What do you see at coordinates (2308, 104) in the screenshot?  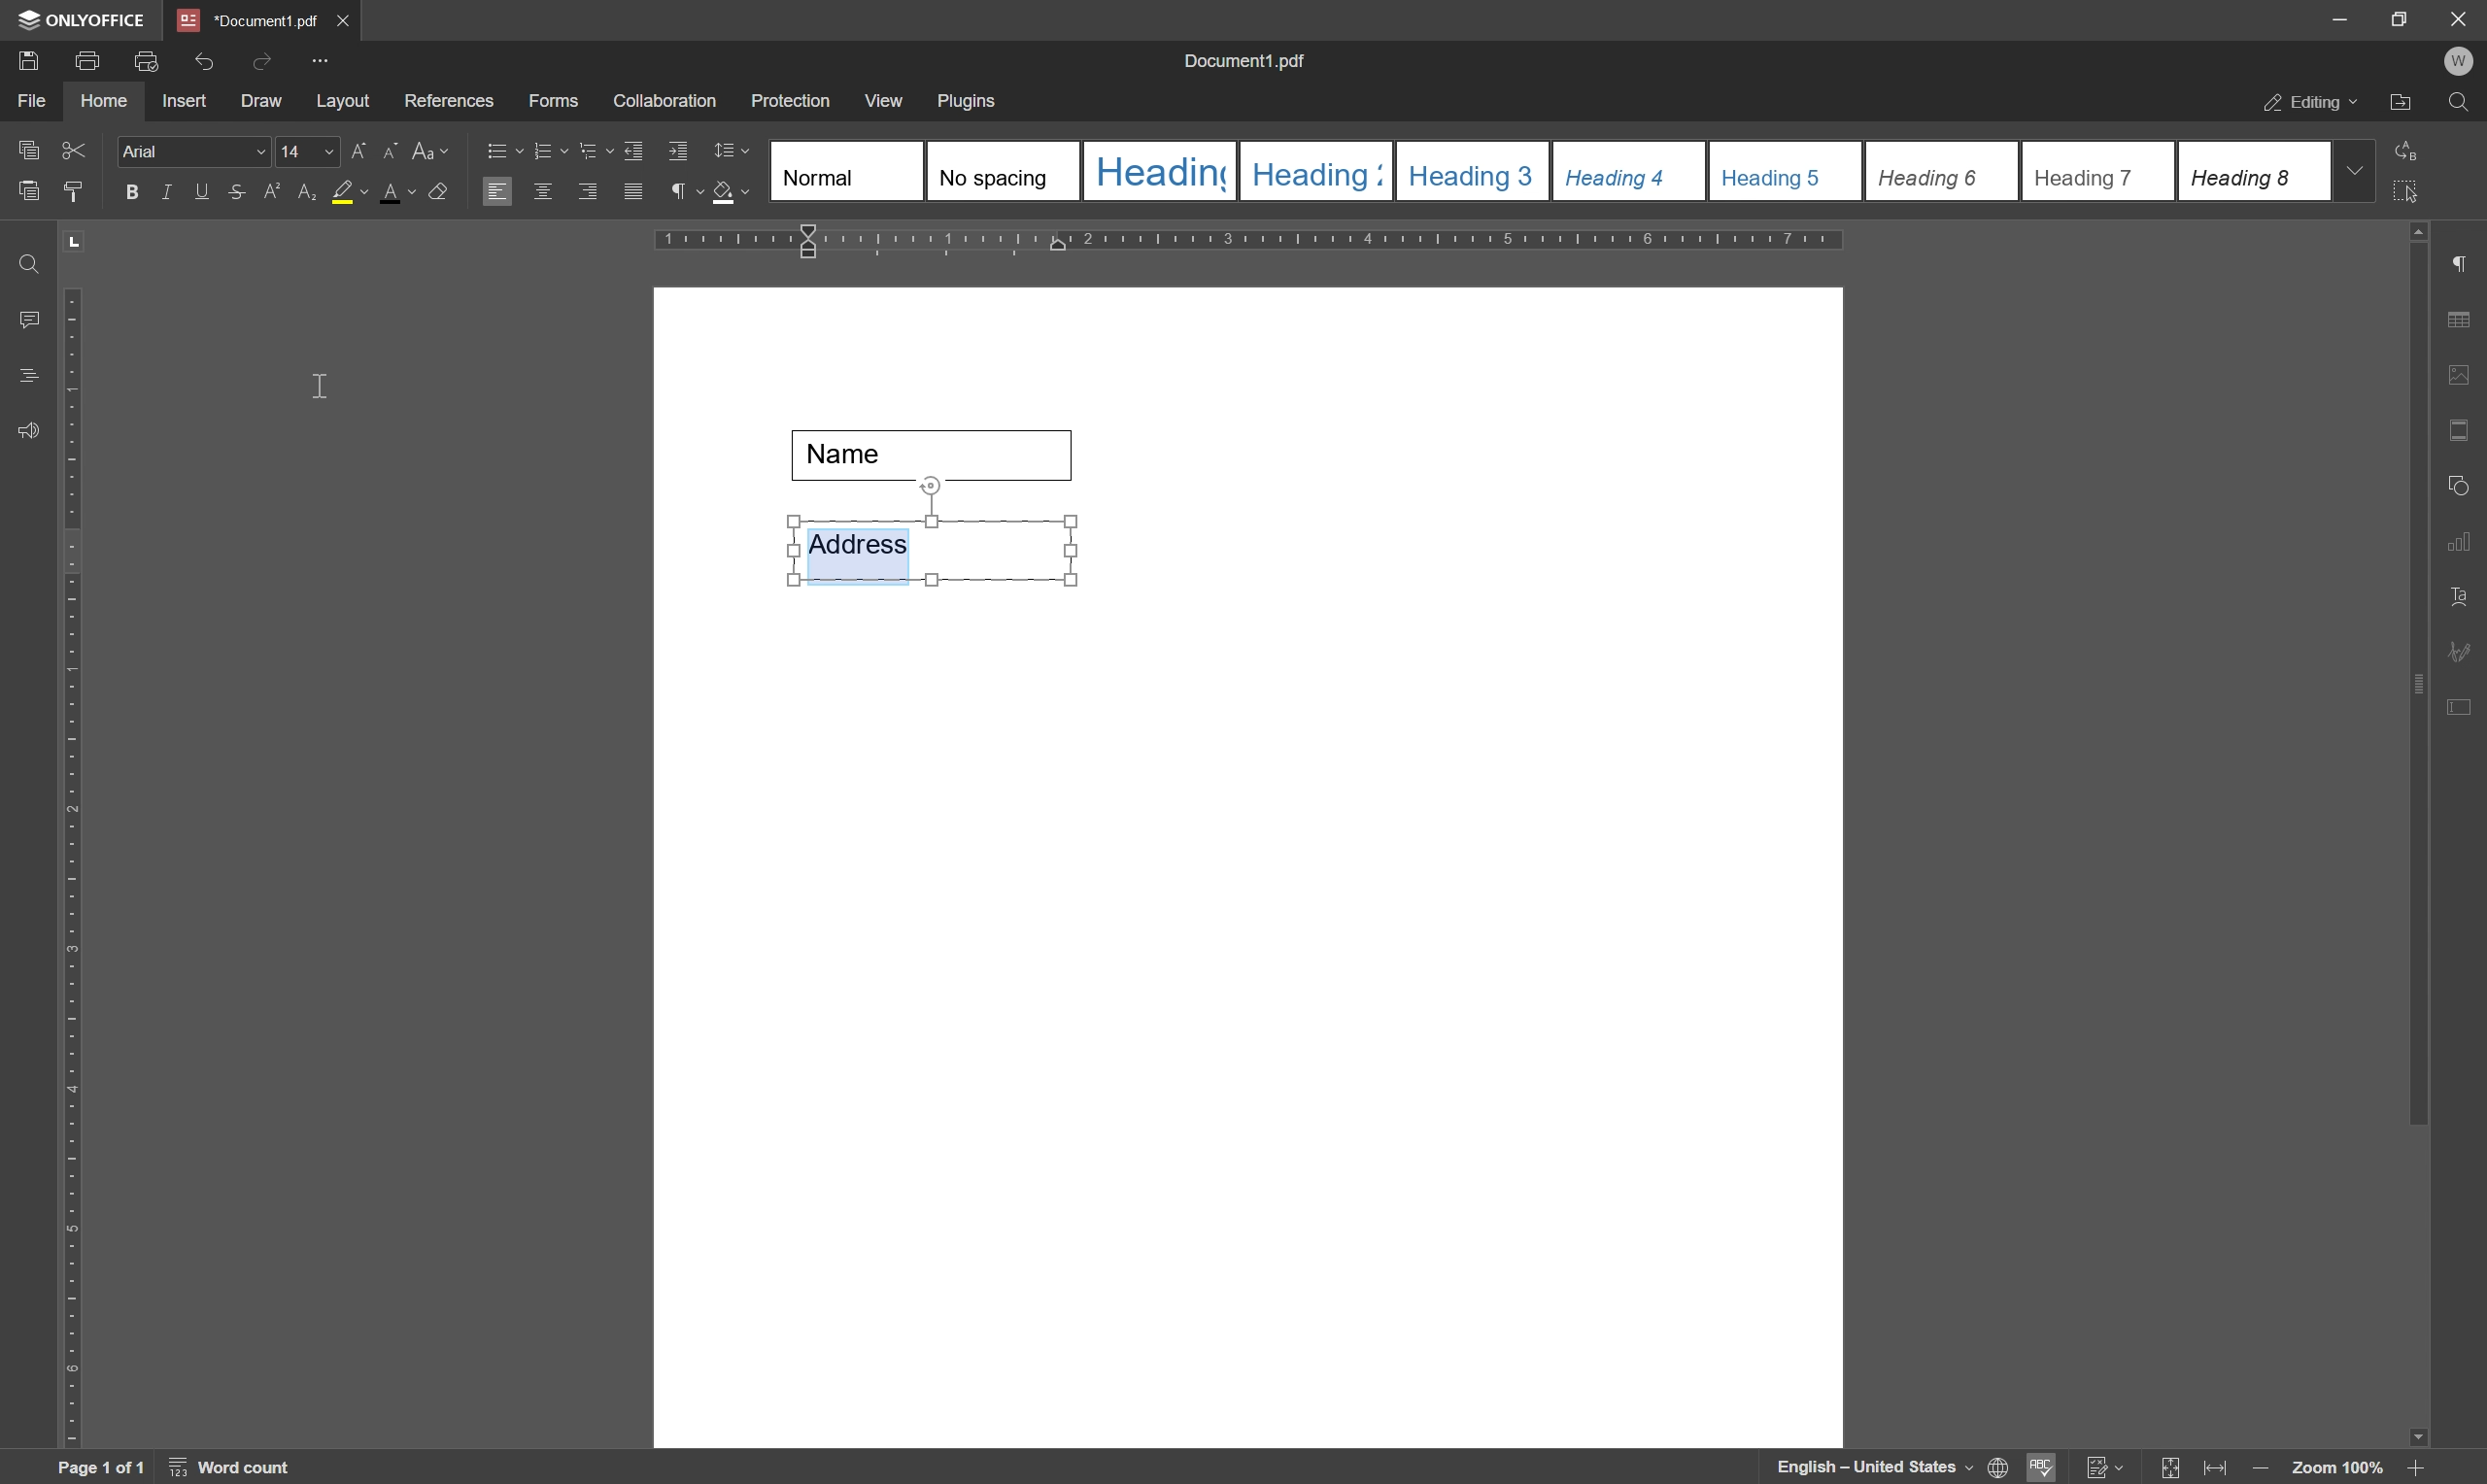 I see `editing` at bounding box center [2308, 104].